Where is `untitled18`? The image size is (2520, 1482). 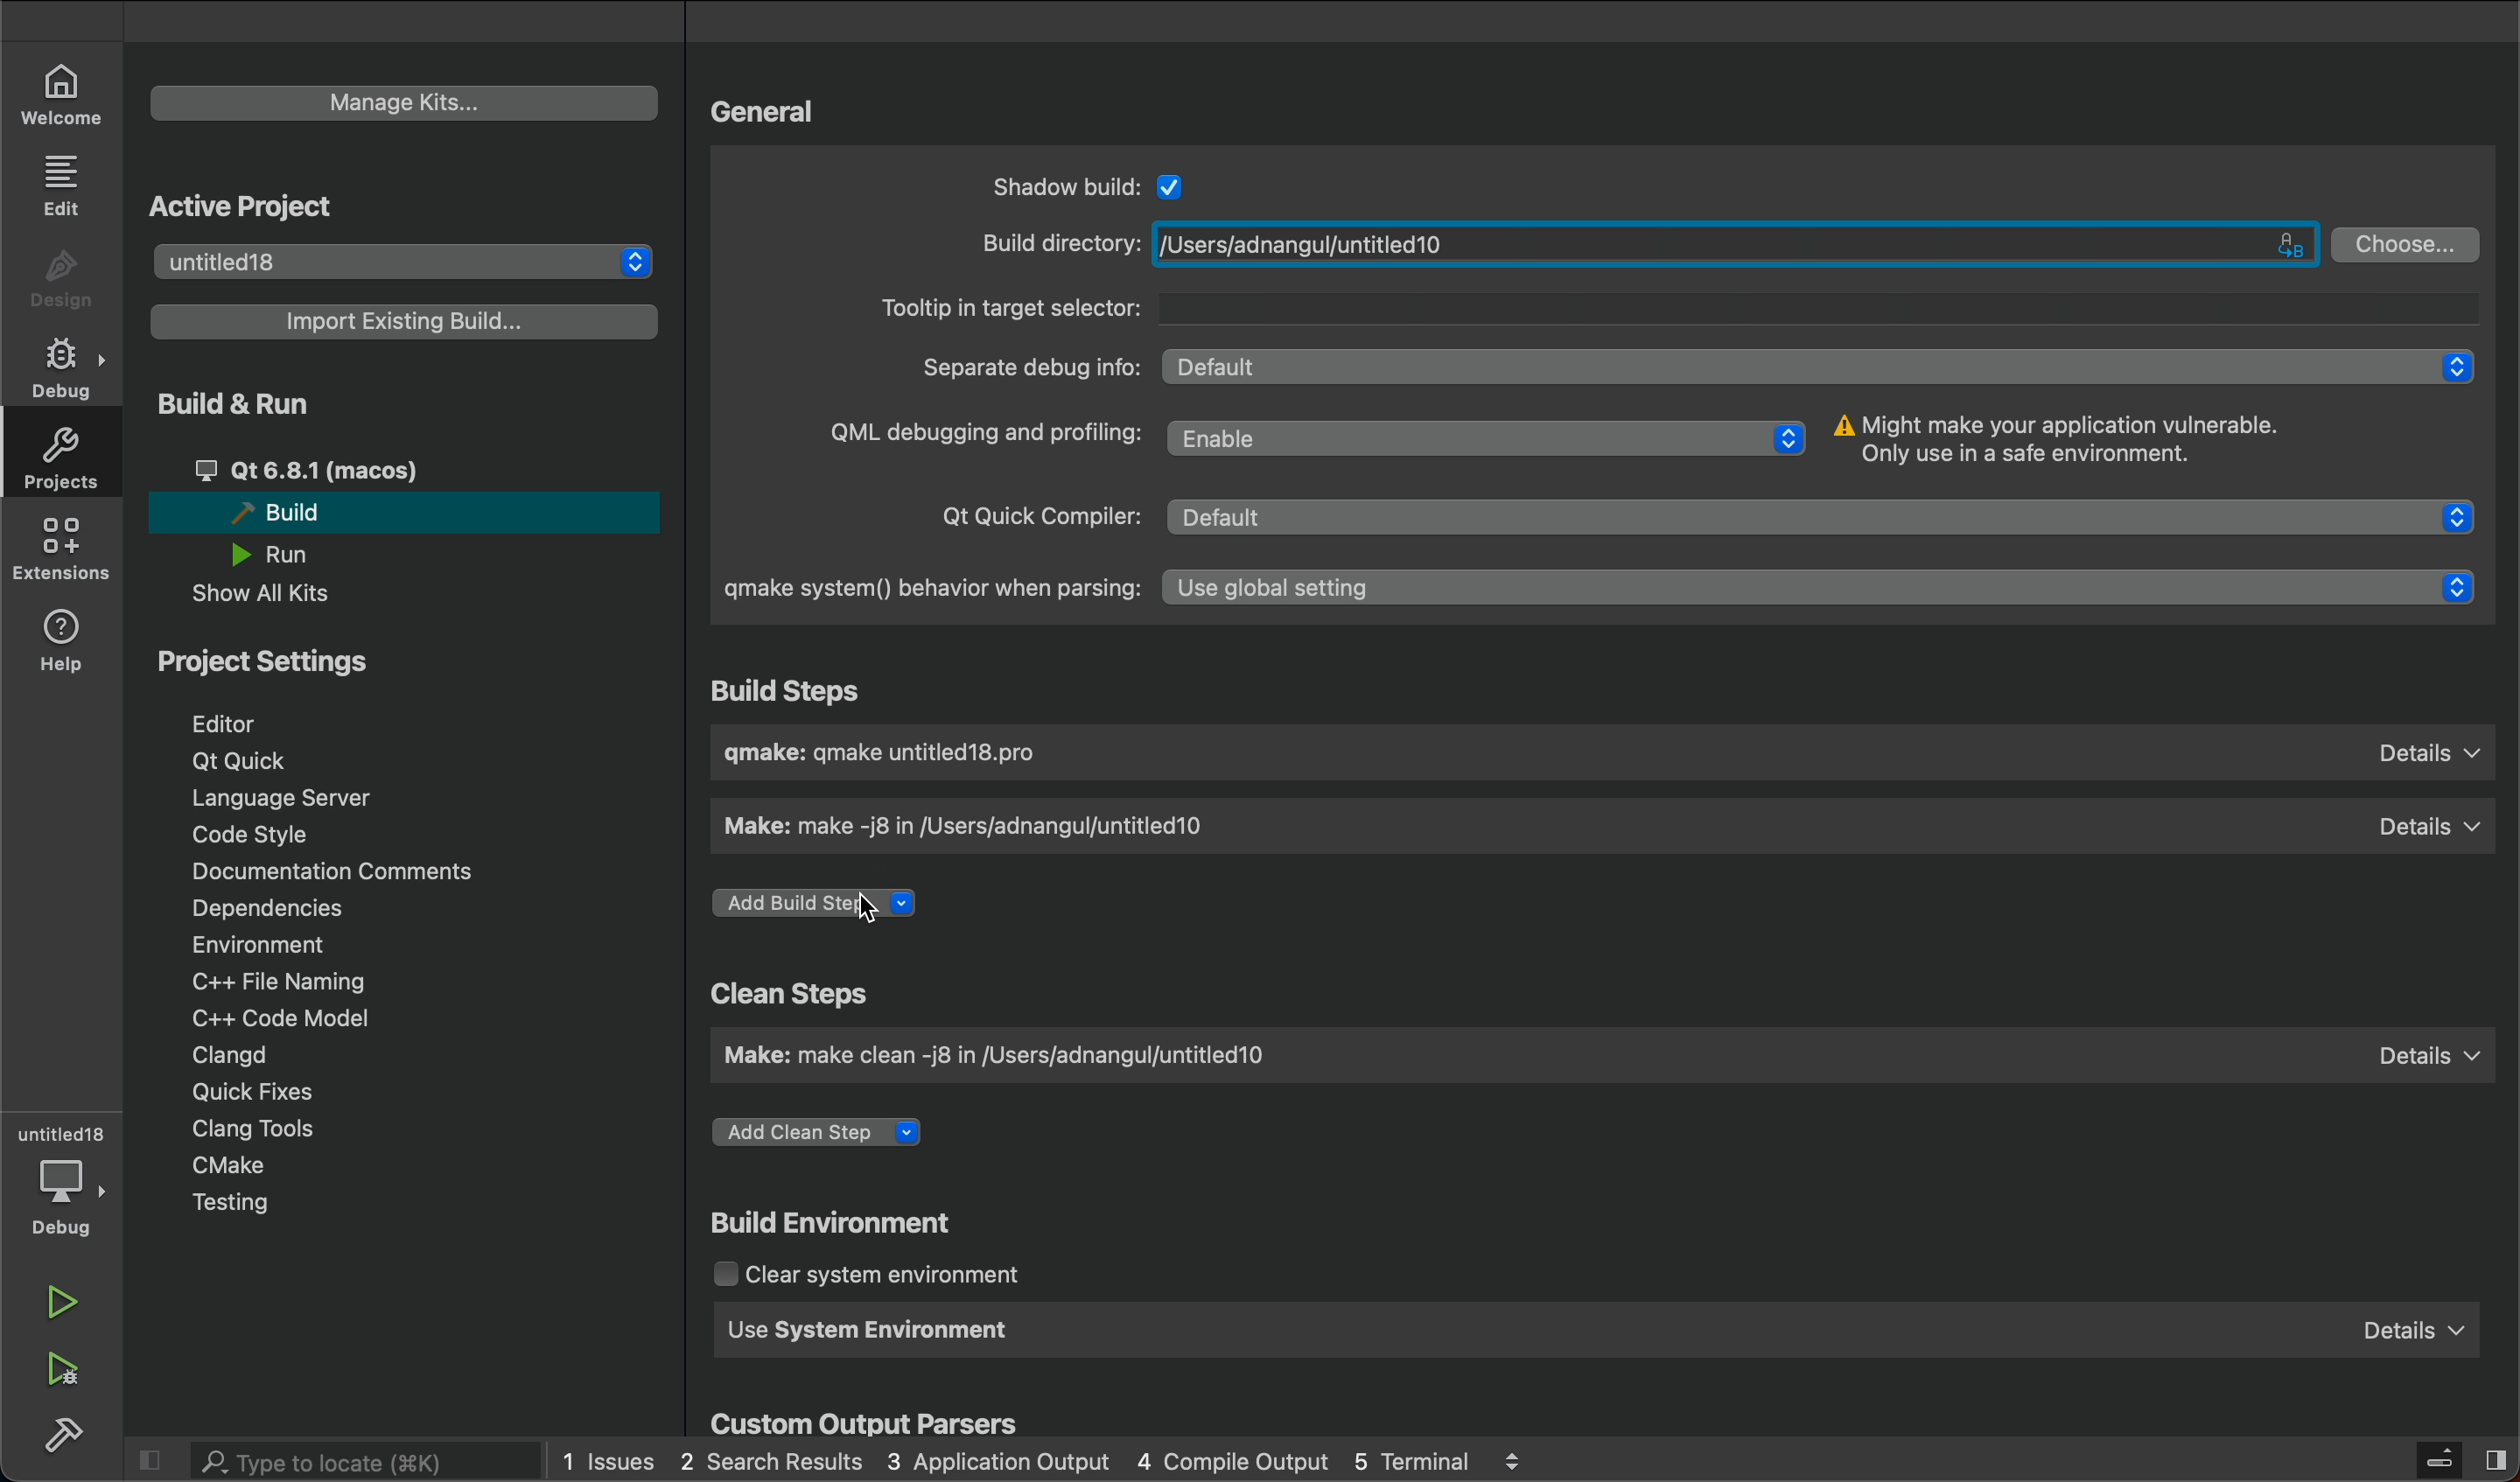
untitled18 is located at coordinates (406, 258).